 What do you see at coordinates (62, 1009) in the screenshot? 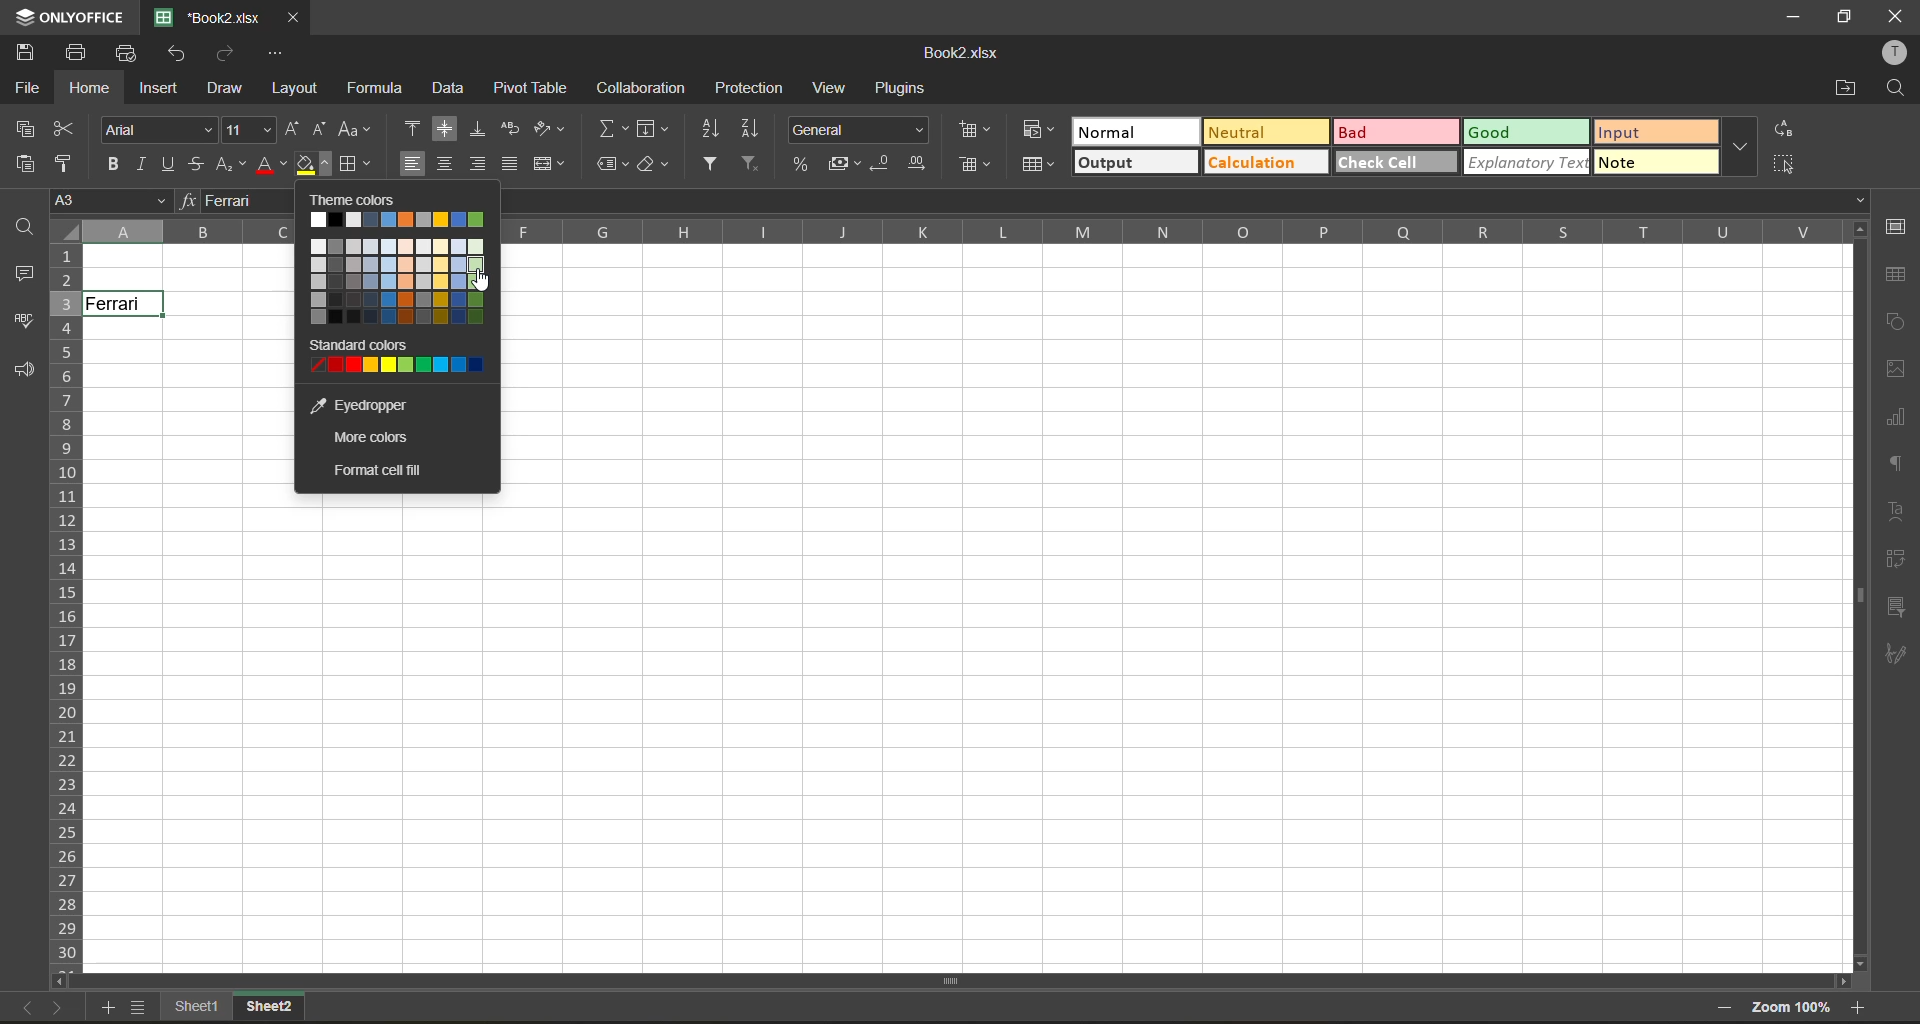
I see `next` at bounding box center [62, 1009].